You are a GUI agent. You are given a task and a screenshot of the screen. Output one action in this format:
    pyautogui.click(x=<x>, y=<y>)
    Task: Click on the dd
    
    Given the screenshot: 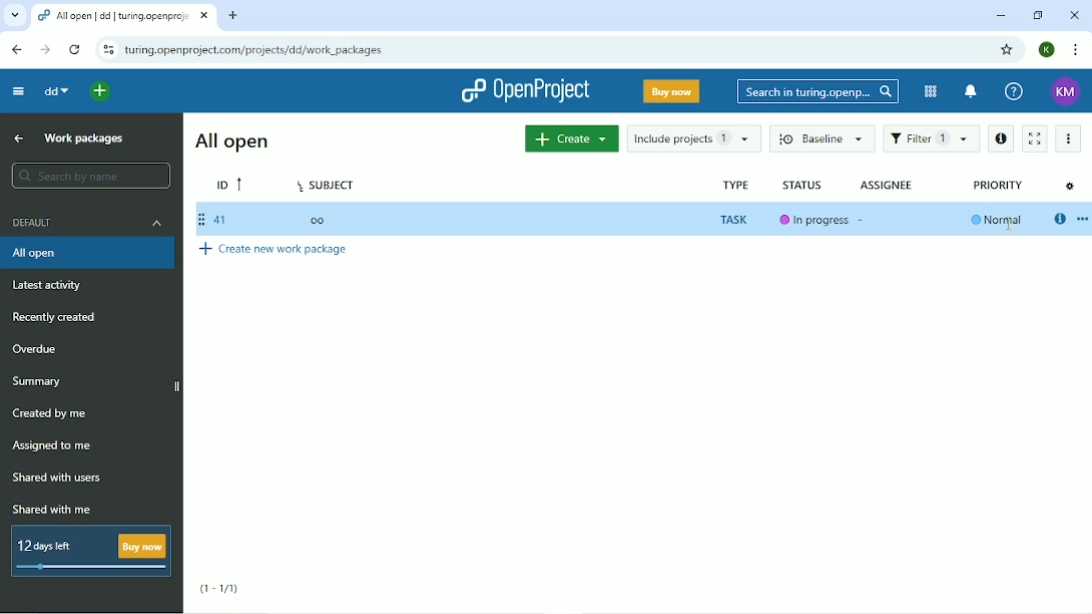 What is the action you would take?
    pyautogui.click(x=56, y=91)
    